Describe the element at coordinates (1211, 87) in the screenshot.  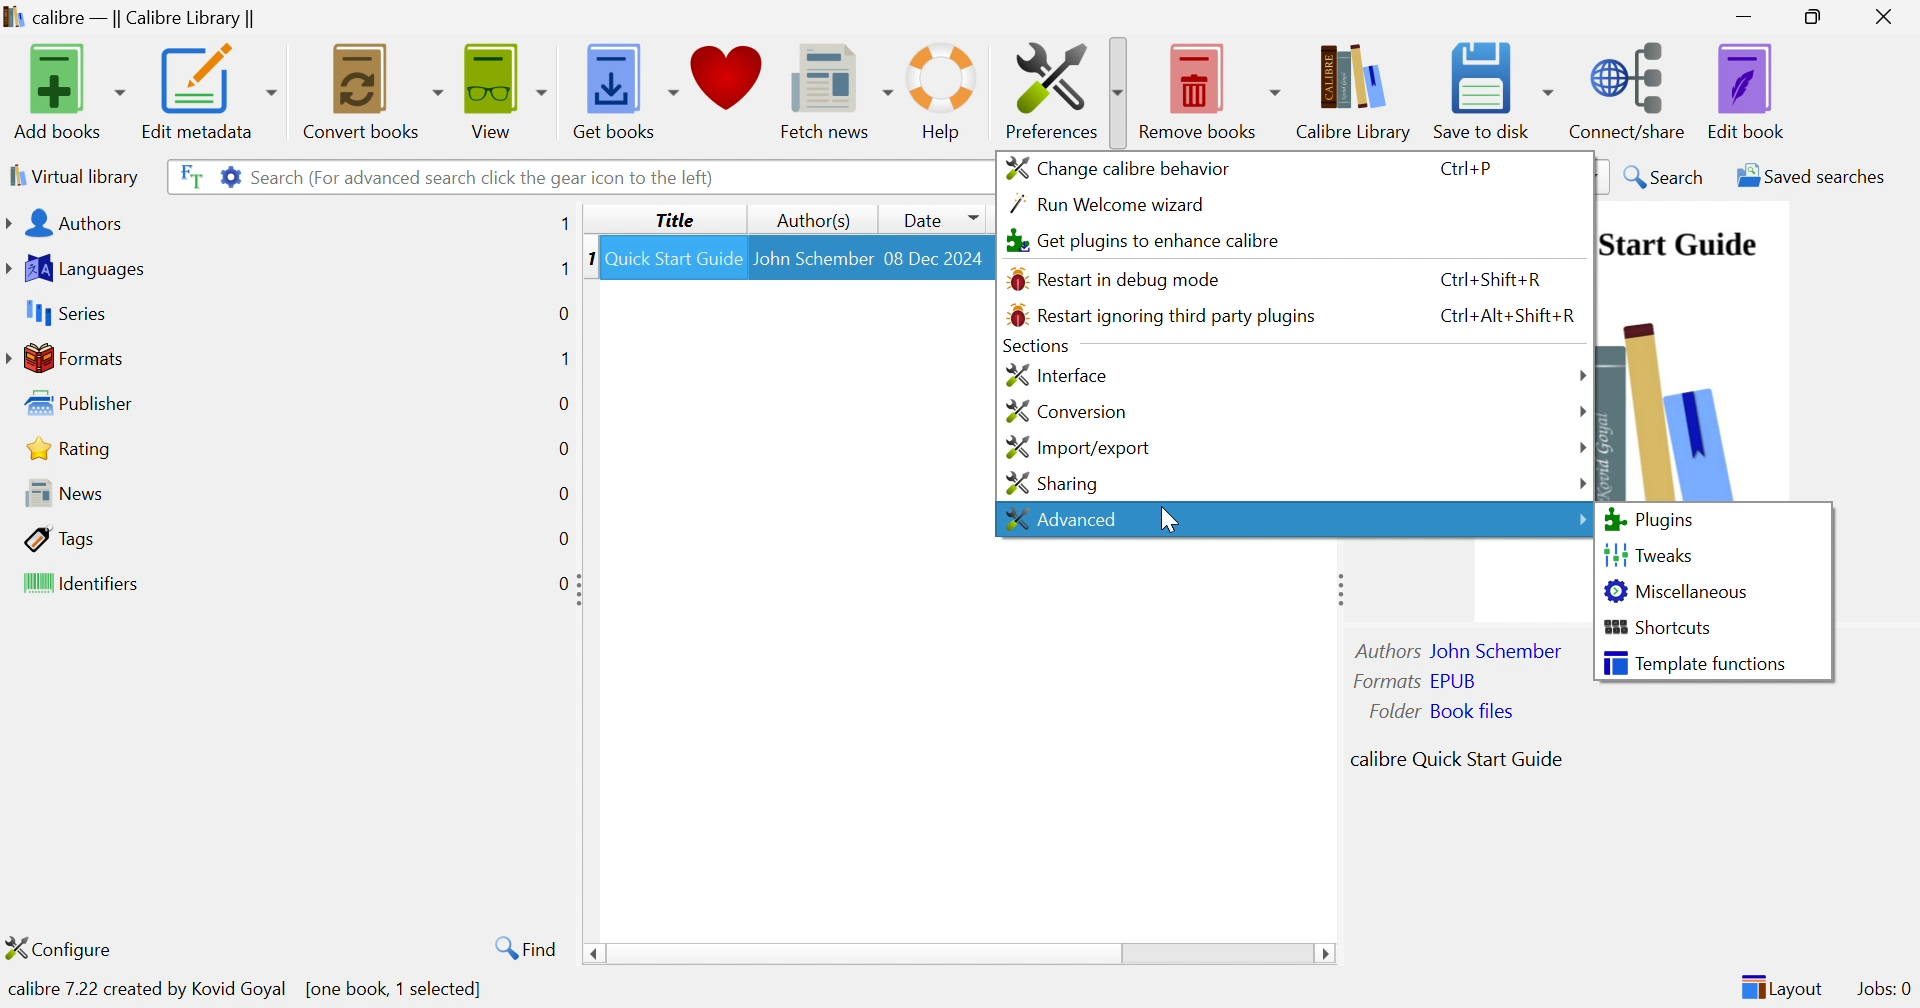
I see `Remove books` at that location.